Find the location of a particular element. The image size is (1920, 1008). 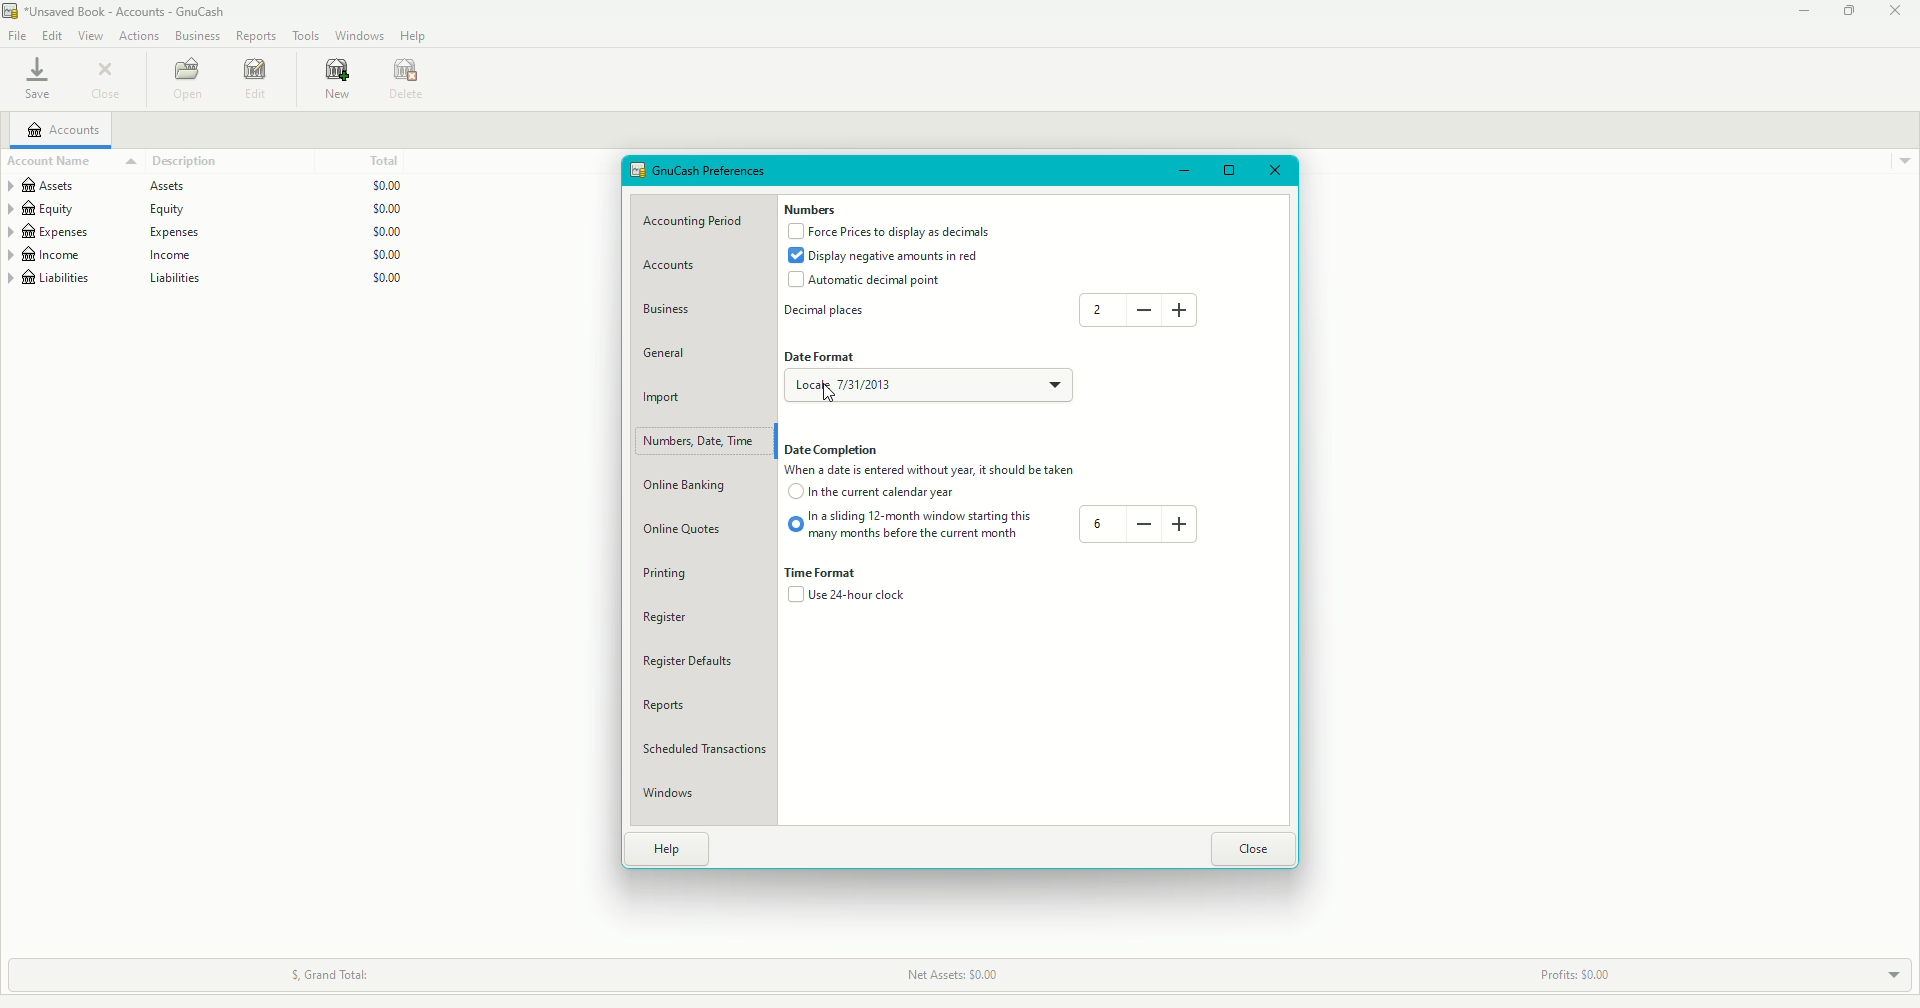

cursor is located at coordinates (828, 392).